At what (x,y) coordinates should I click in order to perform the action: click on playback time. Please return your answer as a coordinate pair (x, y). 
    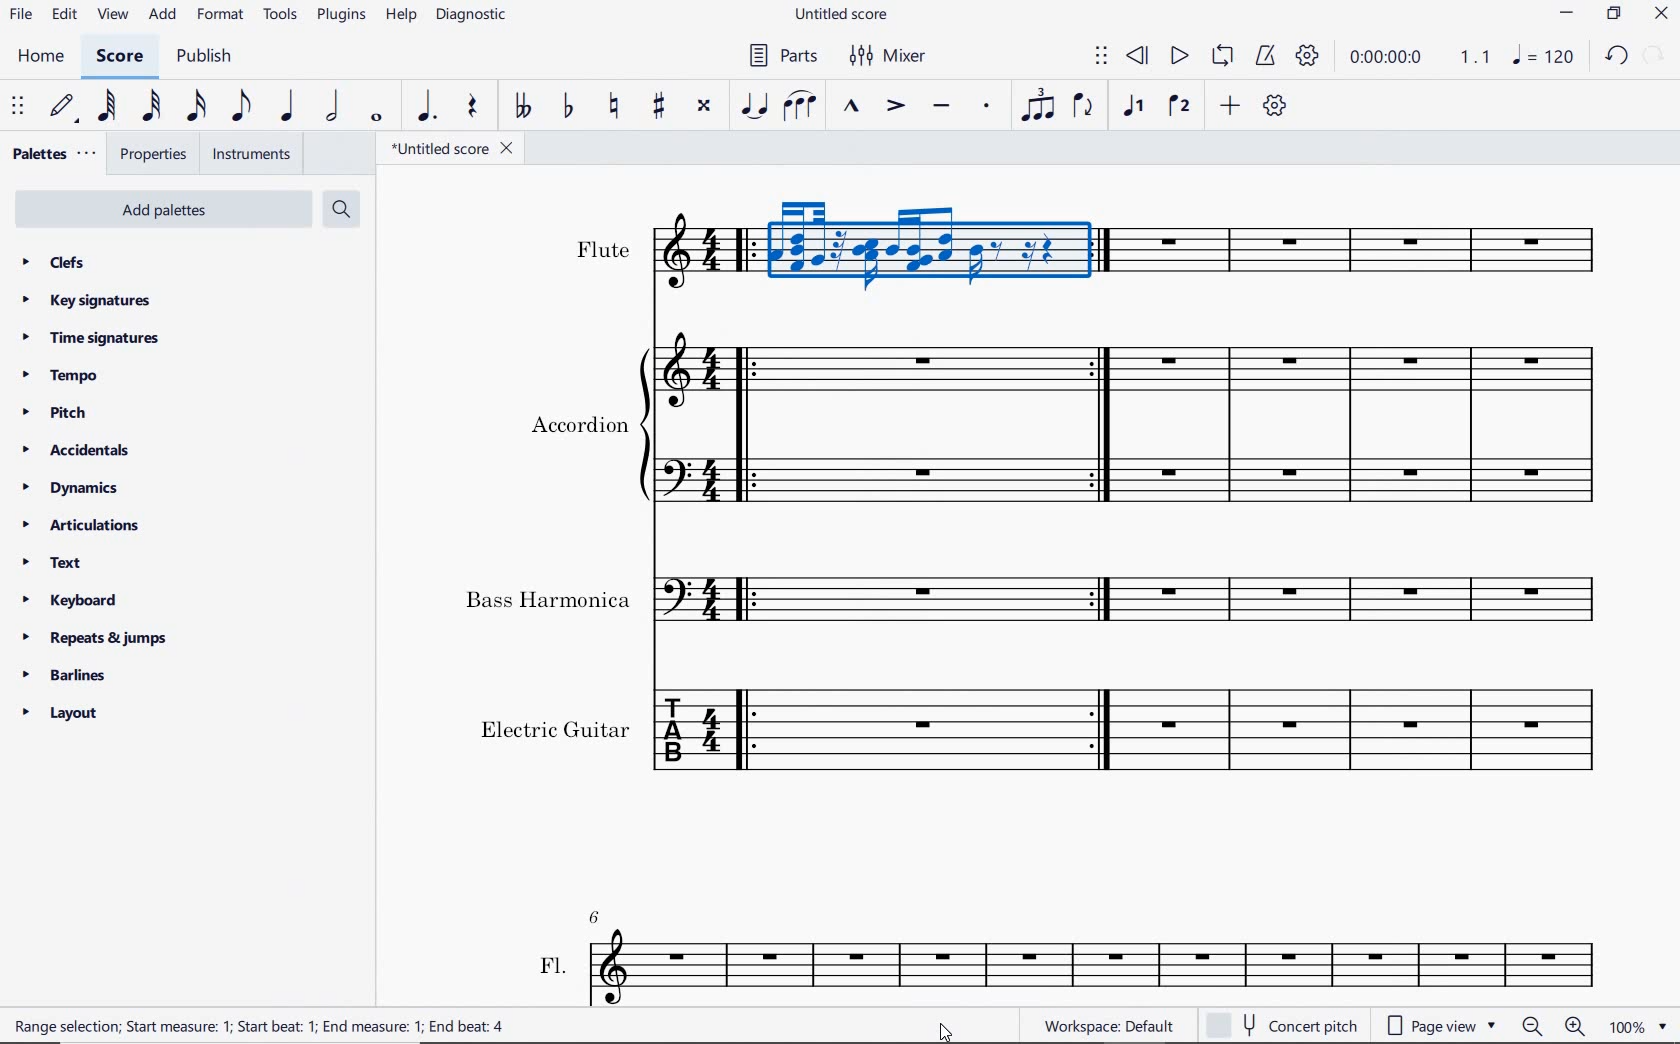
    Looking at the image, I should click on (1385, 58).